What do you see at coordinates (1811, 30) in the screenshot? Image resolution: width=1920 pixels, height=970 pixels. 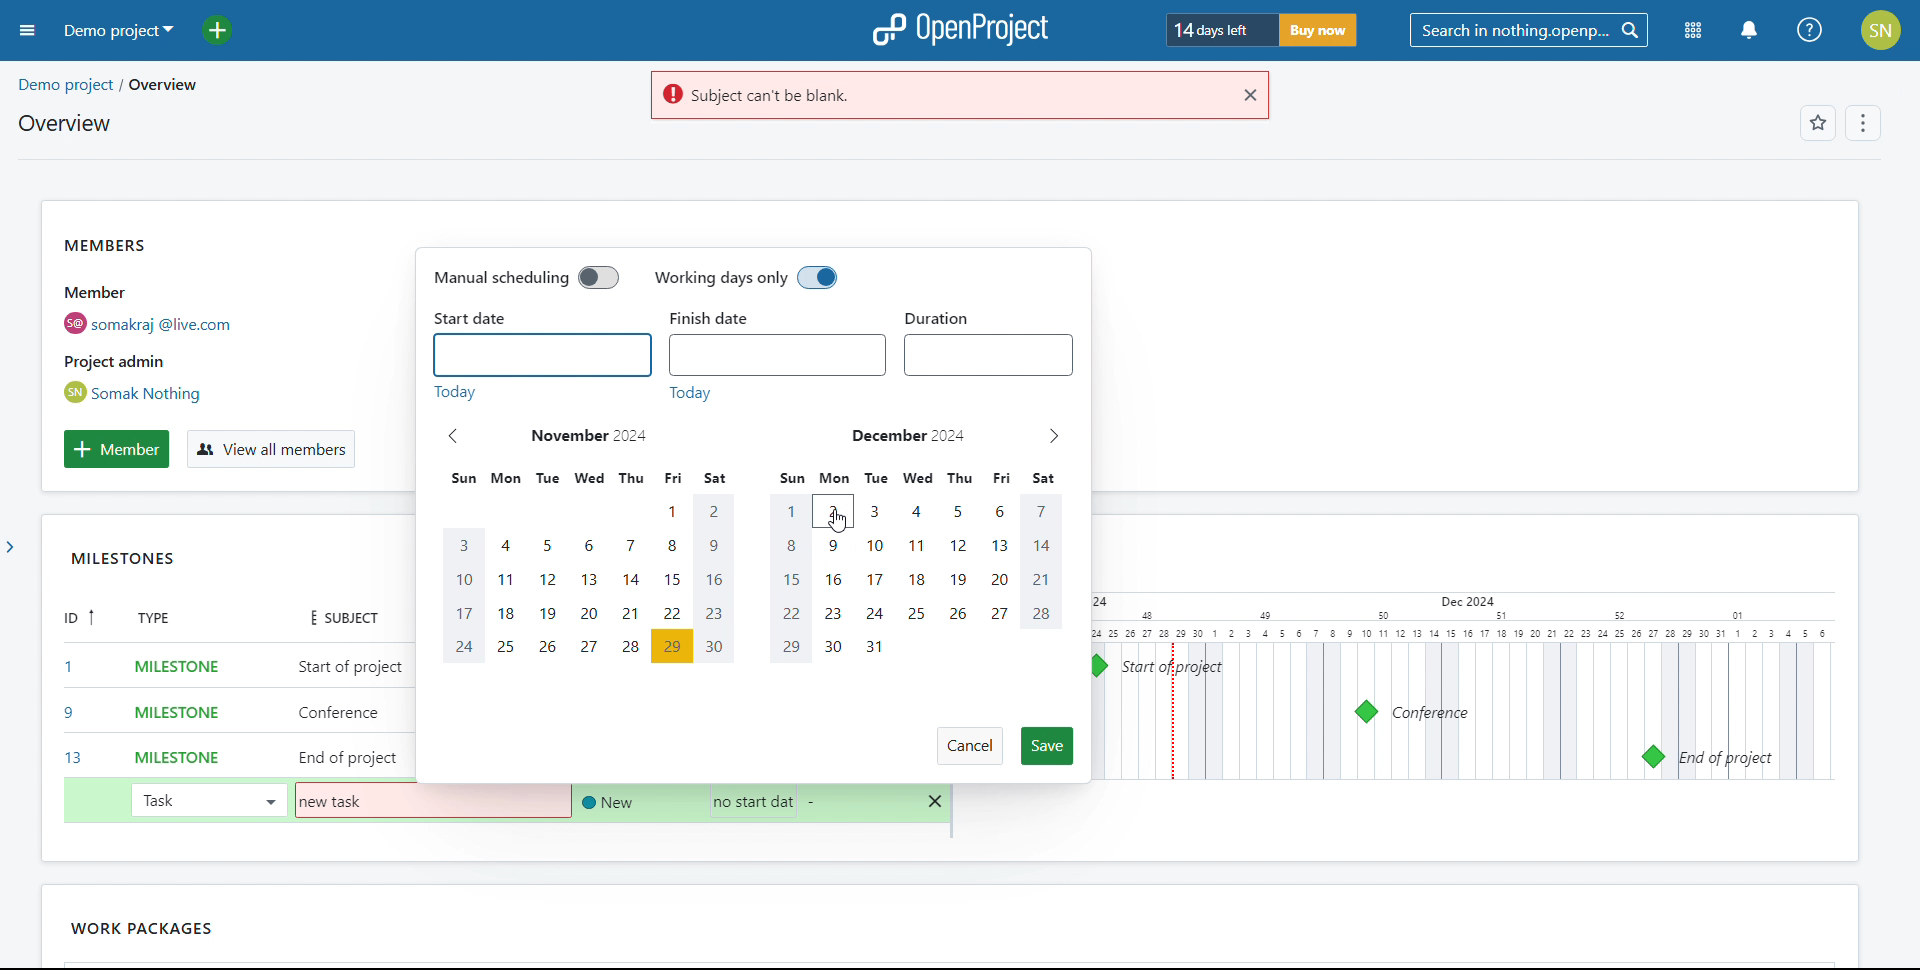 I see `help` at bounding box center [1811, 30].